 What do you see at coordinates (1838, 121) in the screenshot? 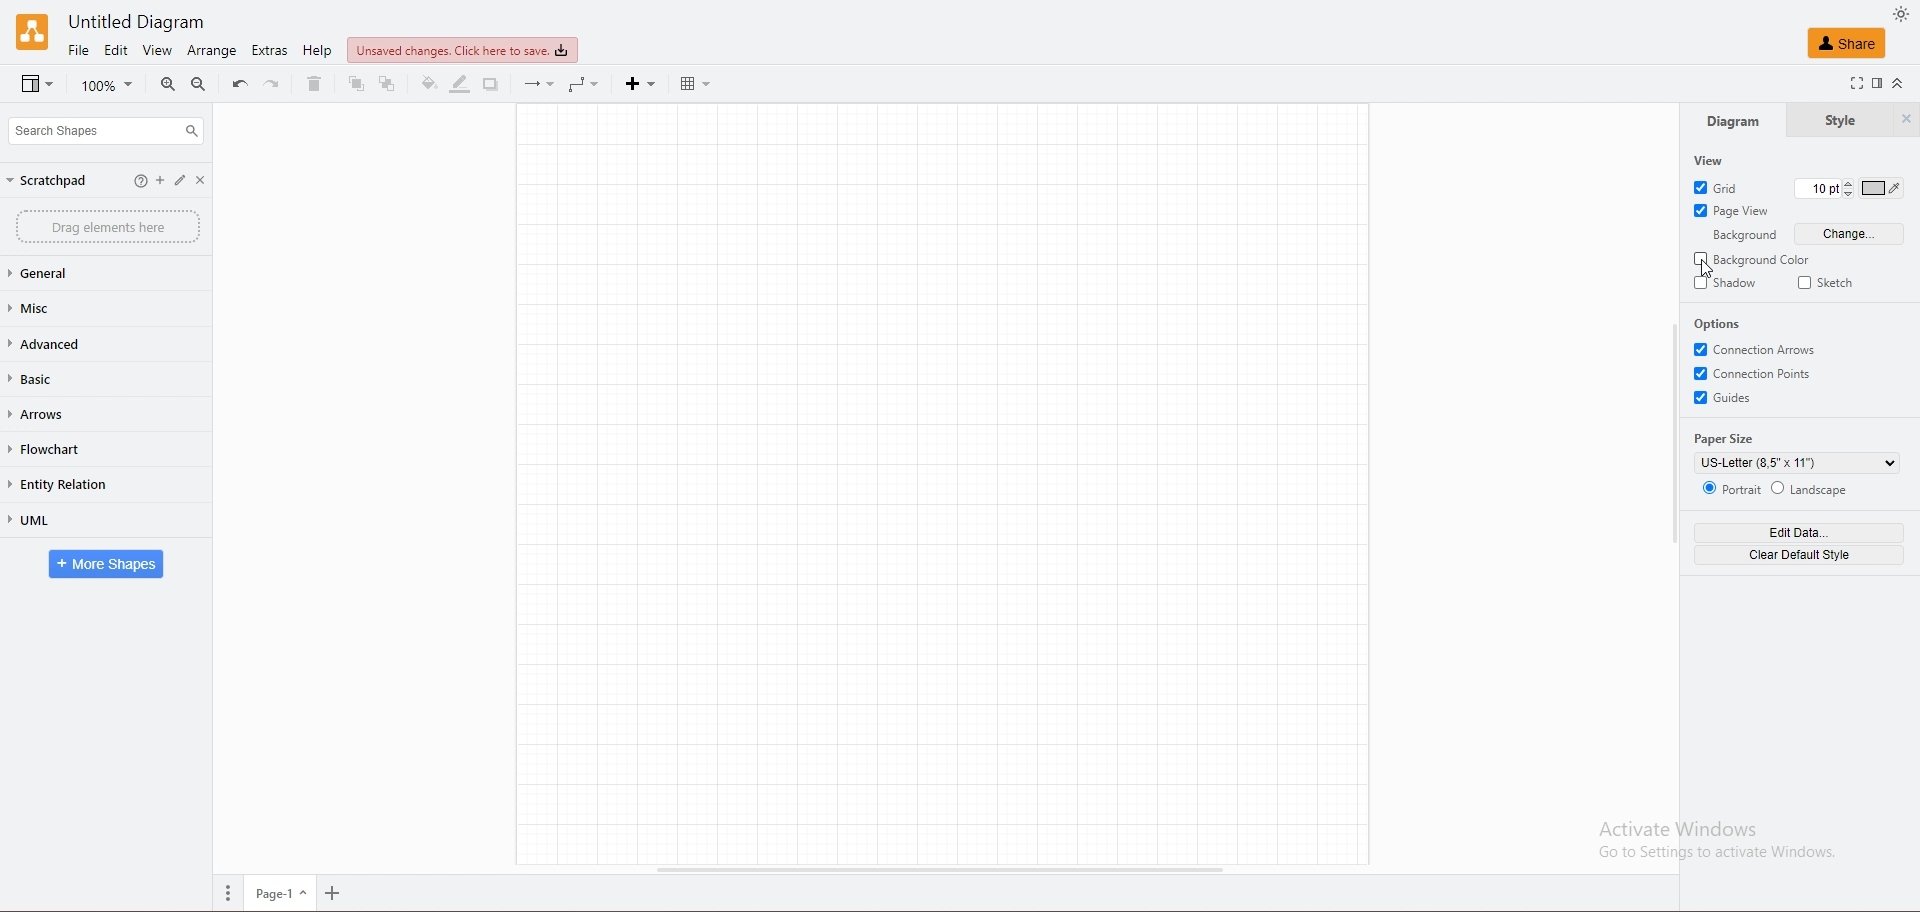
I see `style` at bounding box center [1838, 121].